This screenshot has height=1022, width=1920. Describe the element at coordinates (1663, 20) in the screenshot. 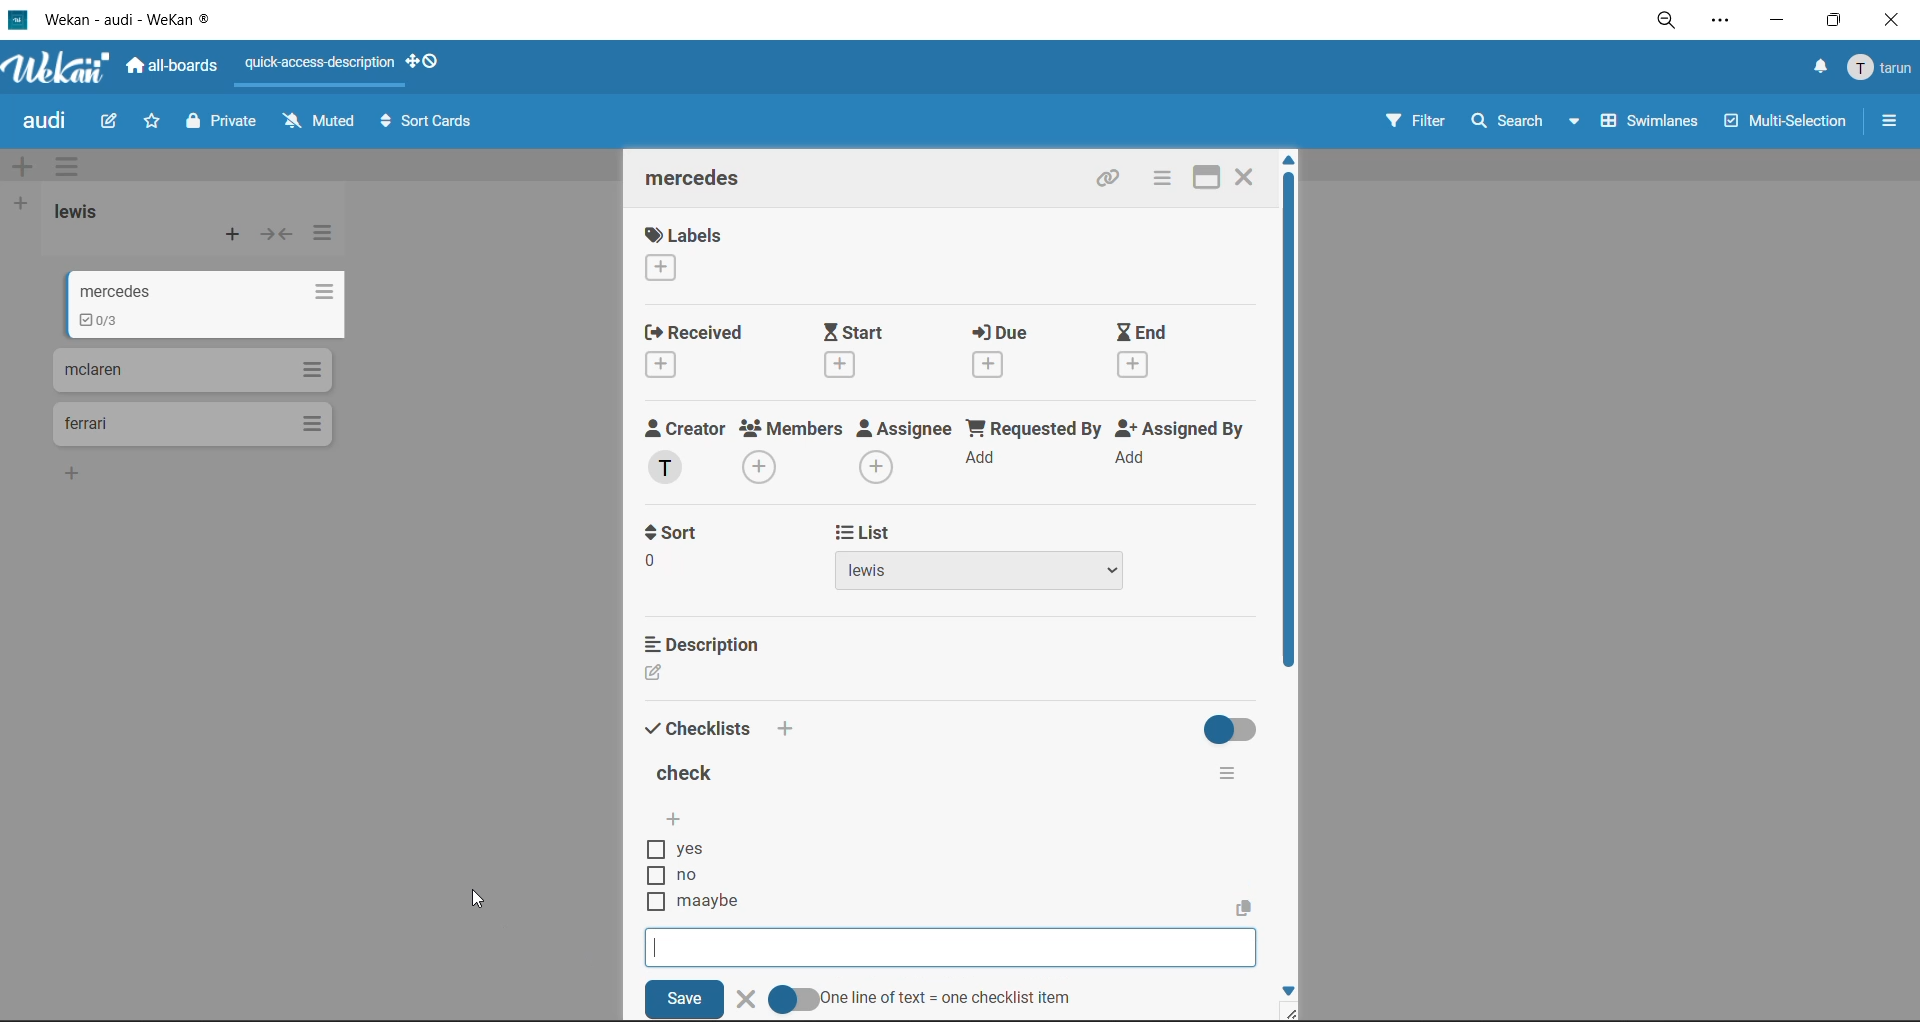

I see `zoom` at that location.